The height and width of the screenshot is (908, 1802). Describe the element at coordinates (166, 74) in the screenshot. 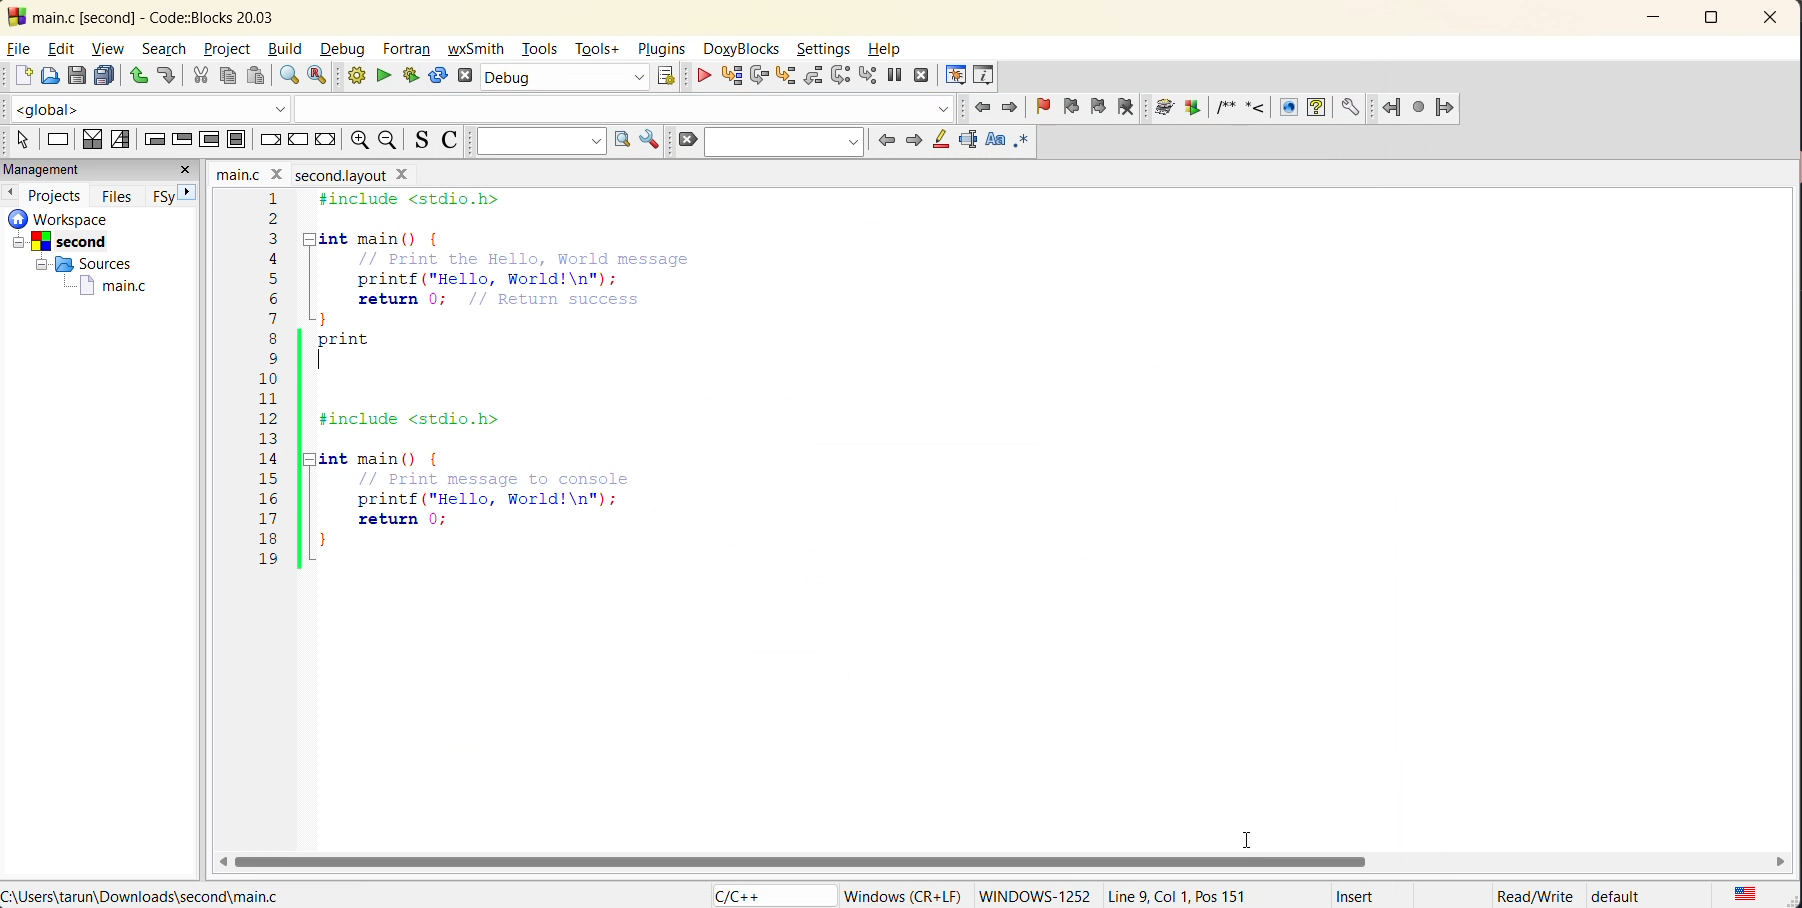

I see `redo` at that location.